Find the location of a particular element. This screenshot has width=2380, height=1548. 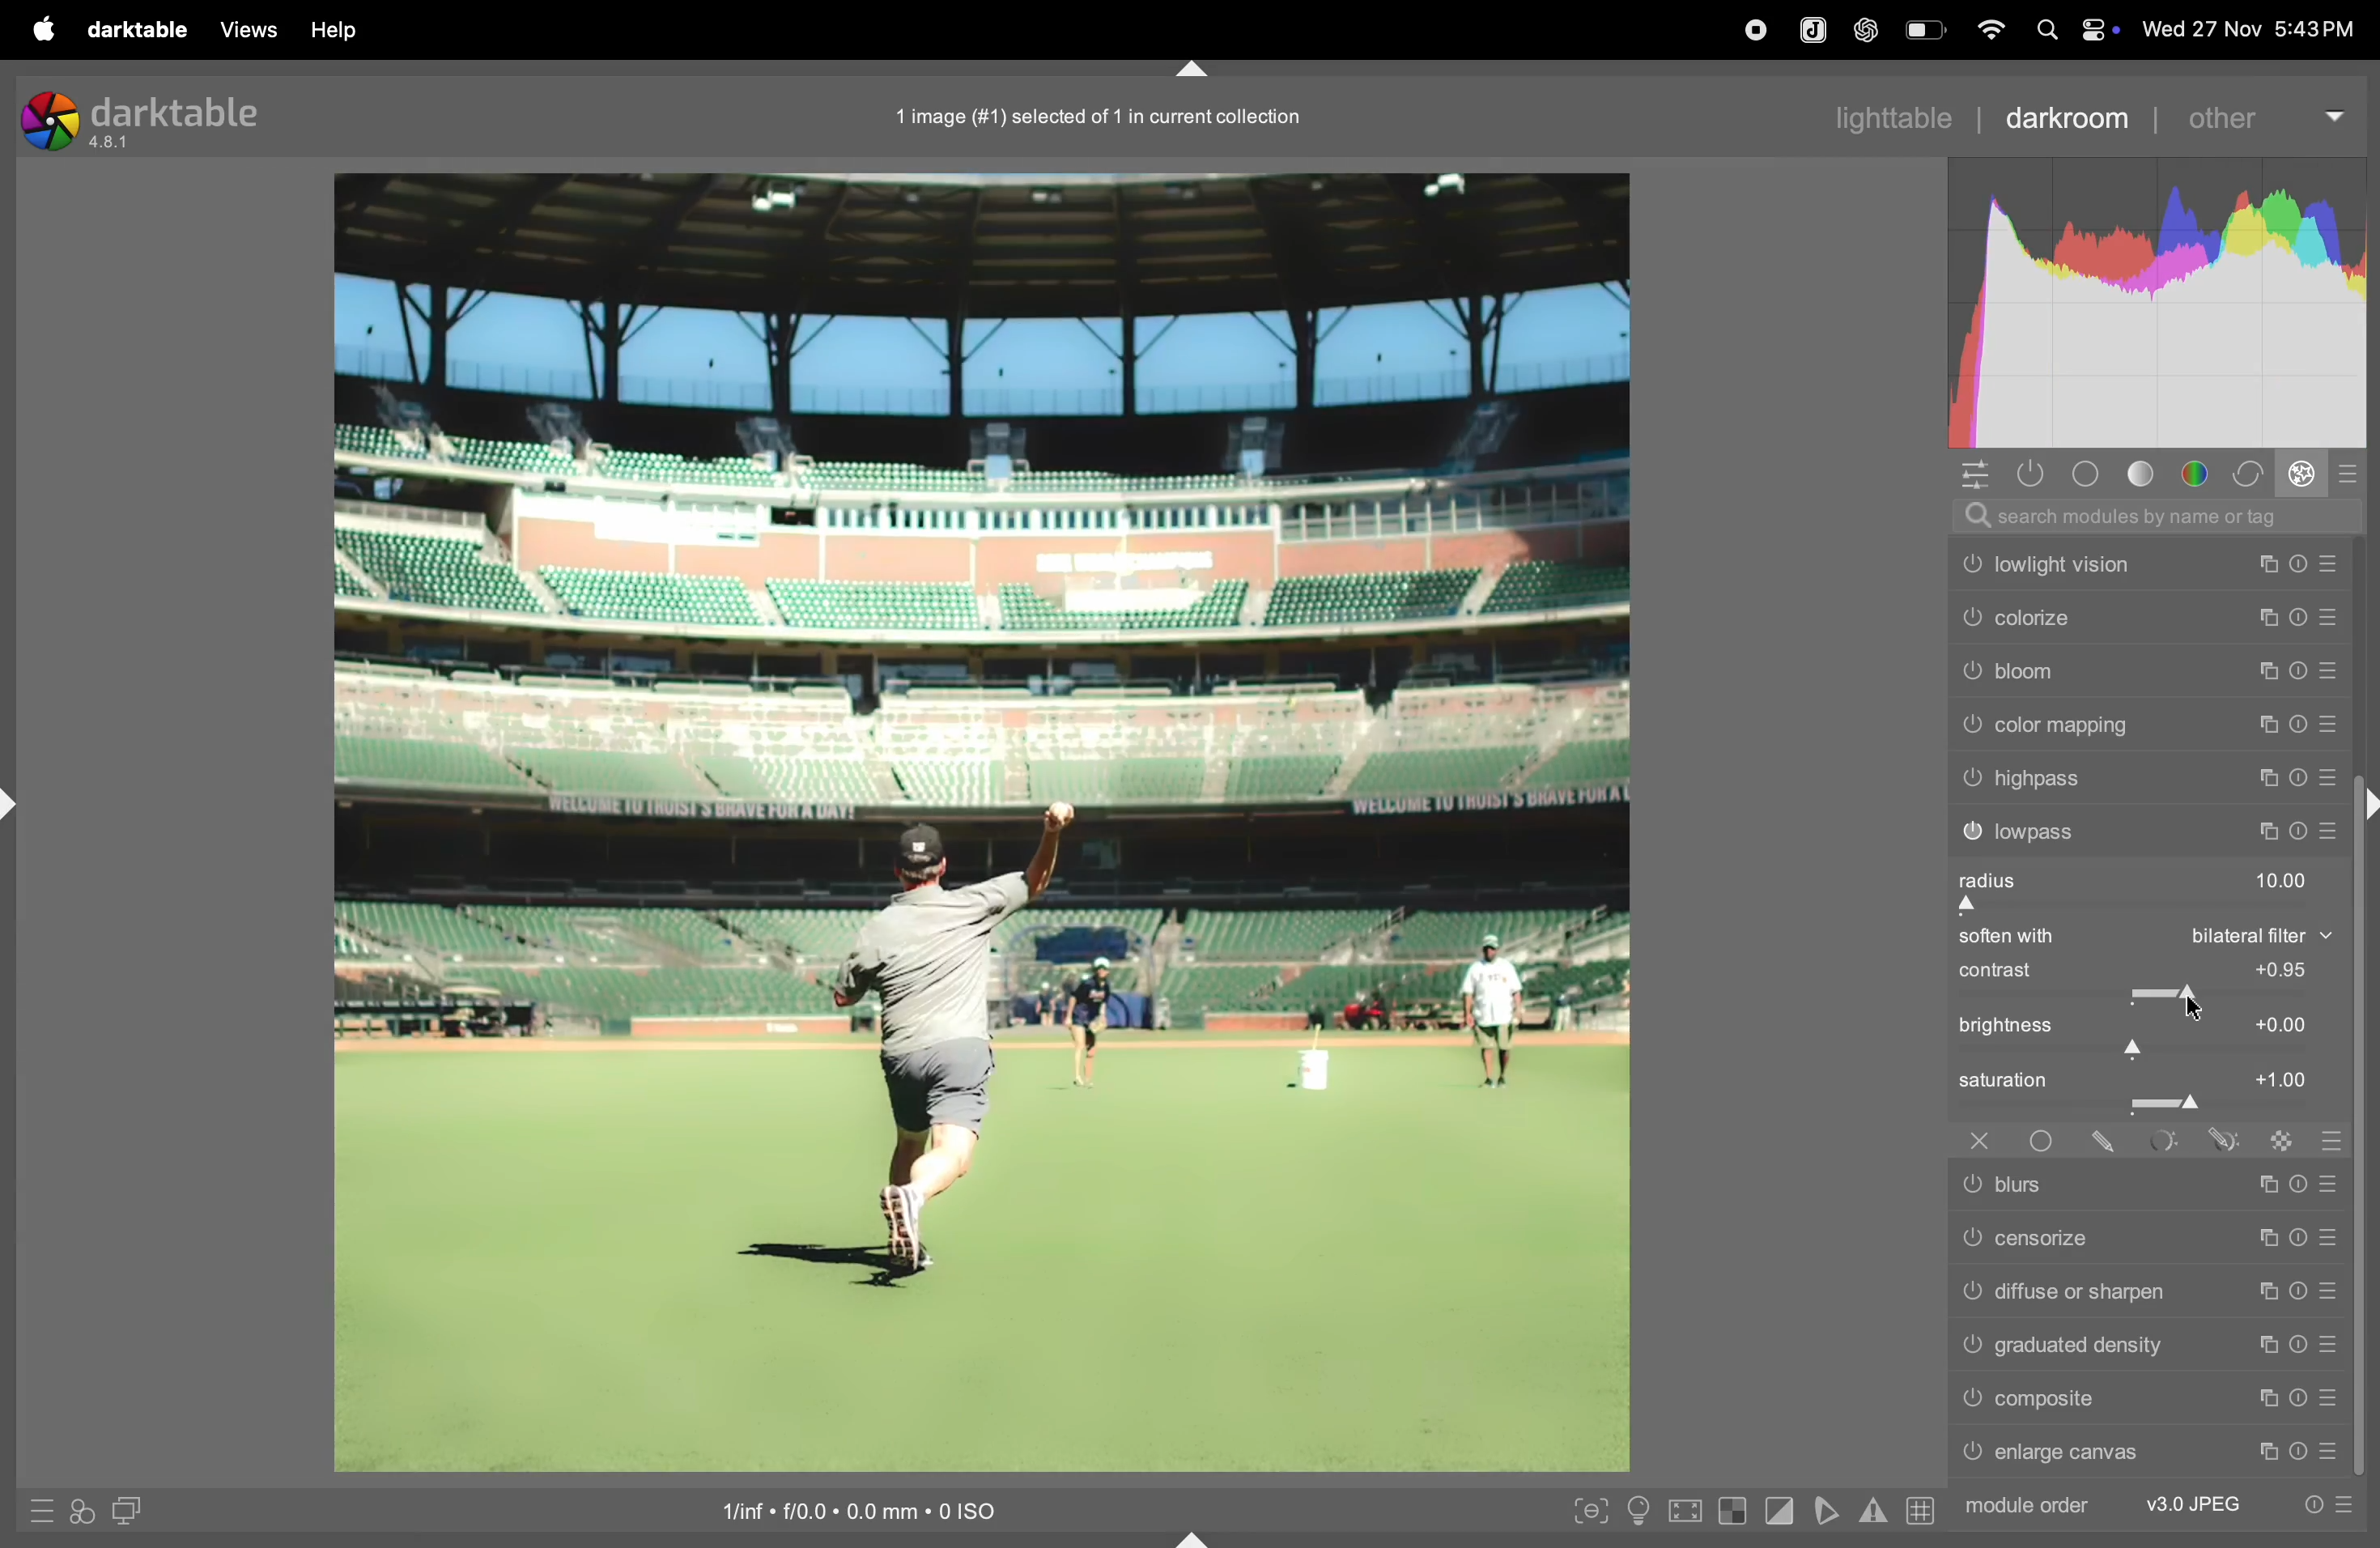

radius is located at coordinates (2137, 889).